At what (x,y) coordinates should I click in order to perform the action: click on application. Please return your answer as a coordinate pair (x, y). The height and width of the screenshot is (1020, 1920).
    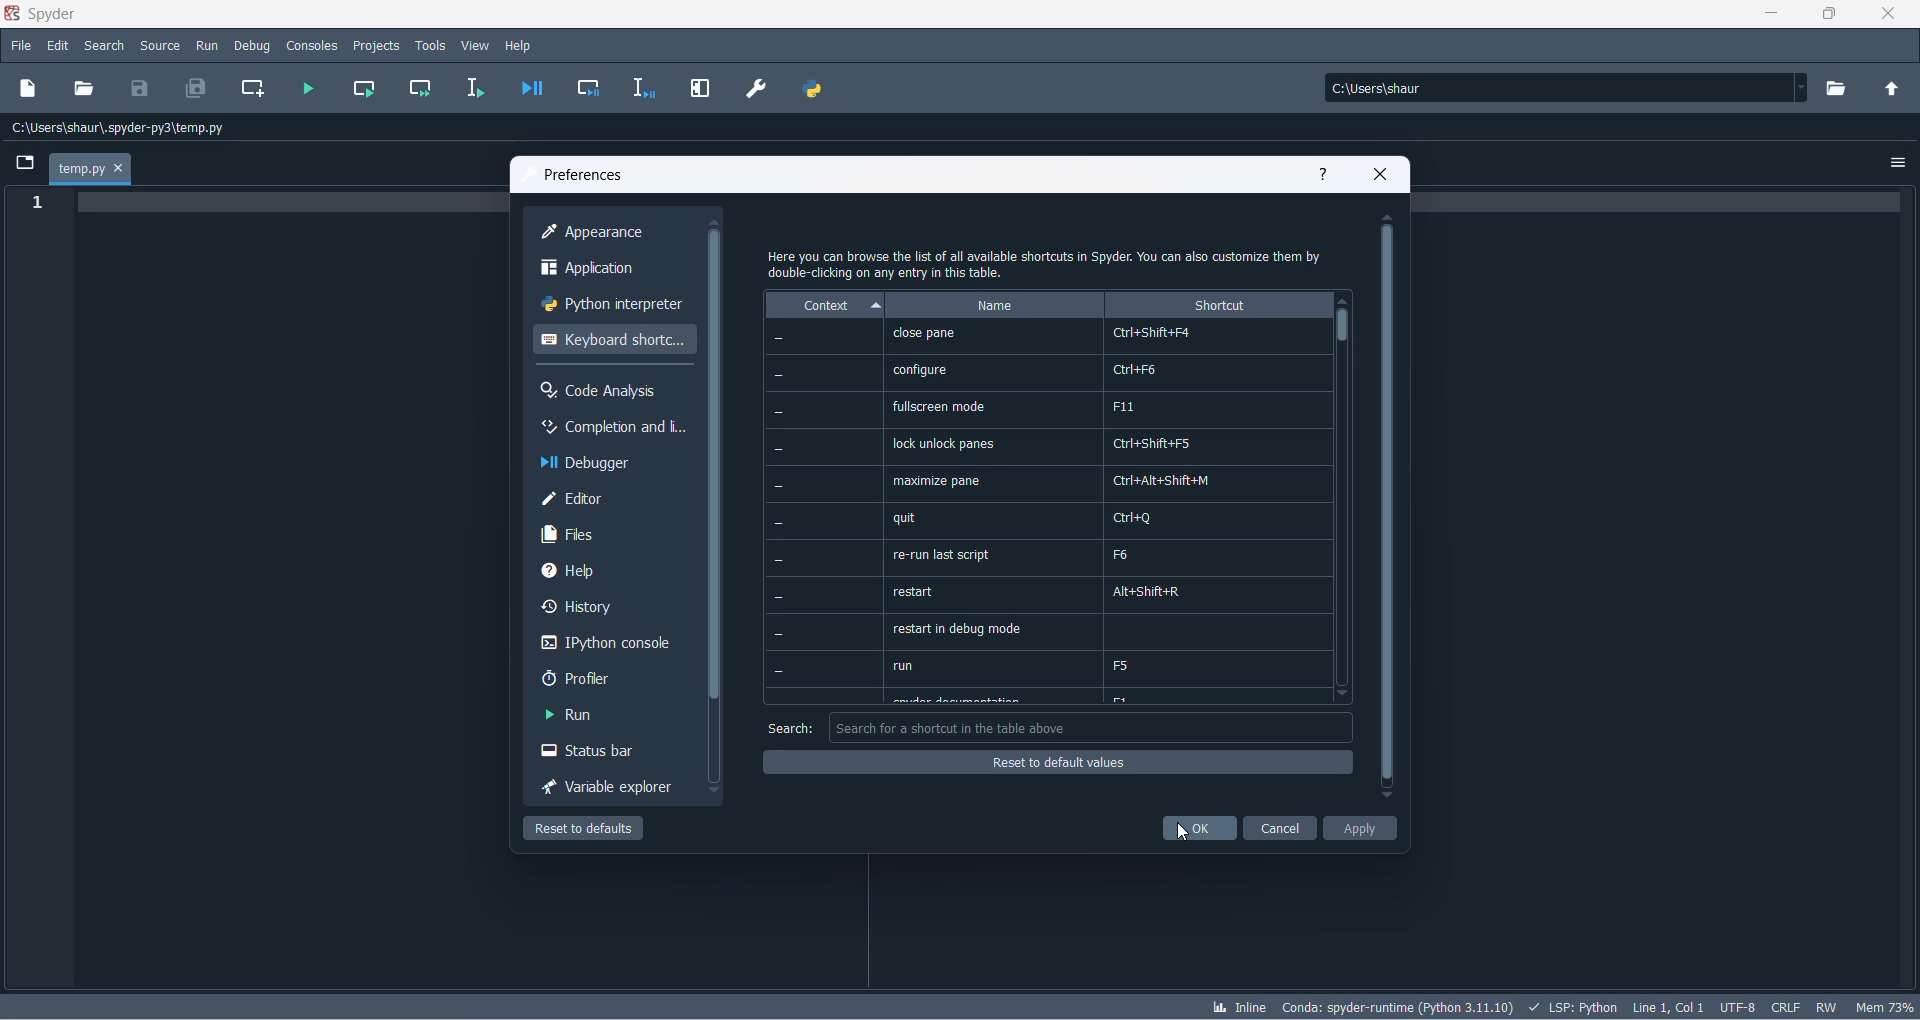
    Looking at the image, I should click on (609, 270).